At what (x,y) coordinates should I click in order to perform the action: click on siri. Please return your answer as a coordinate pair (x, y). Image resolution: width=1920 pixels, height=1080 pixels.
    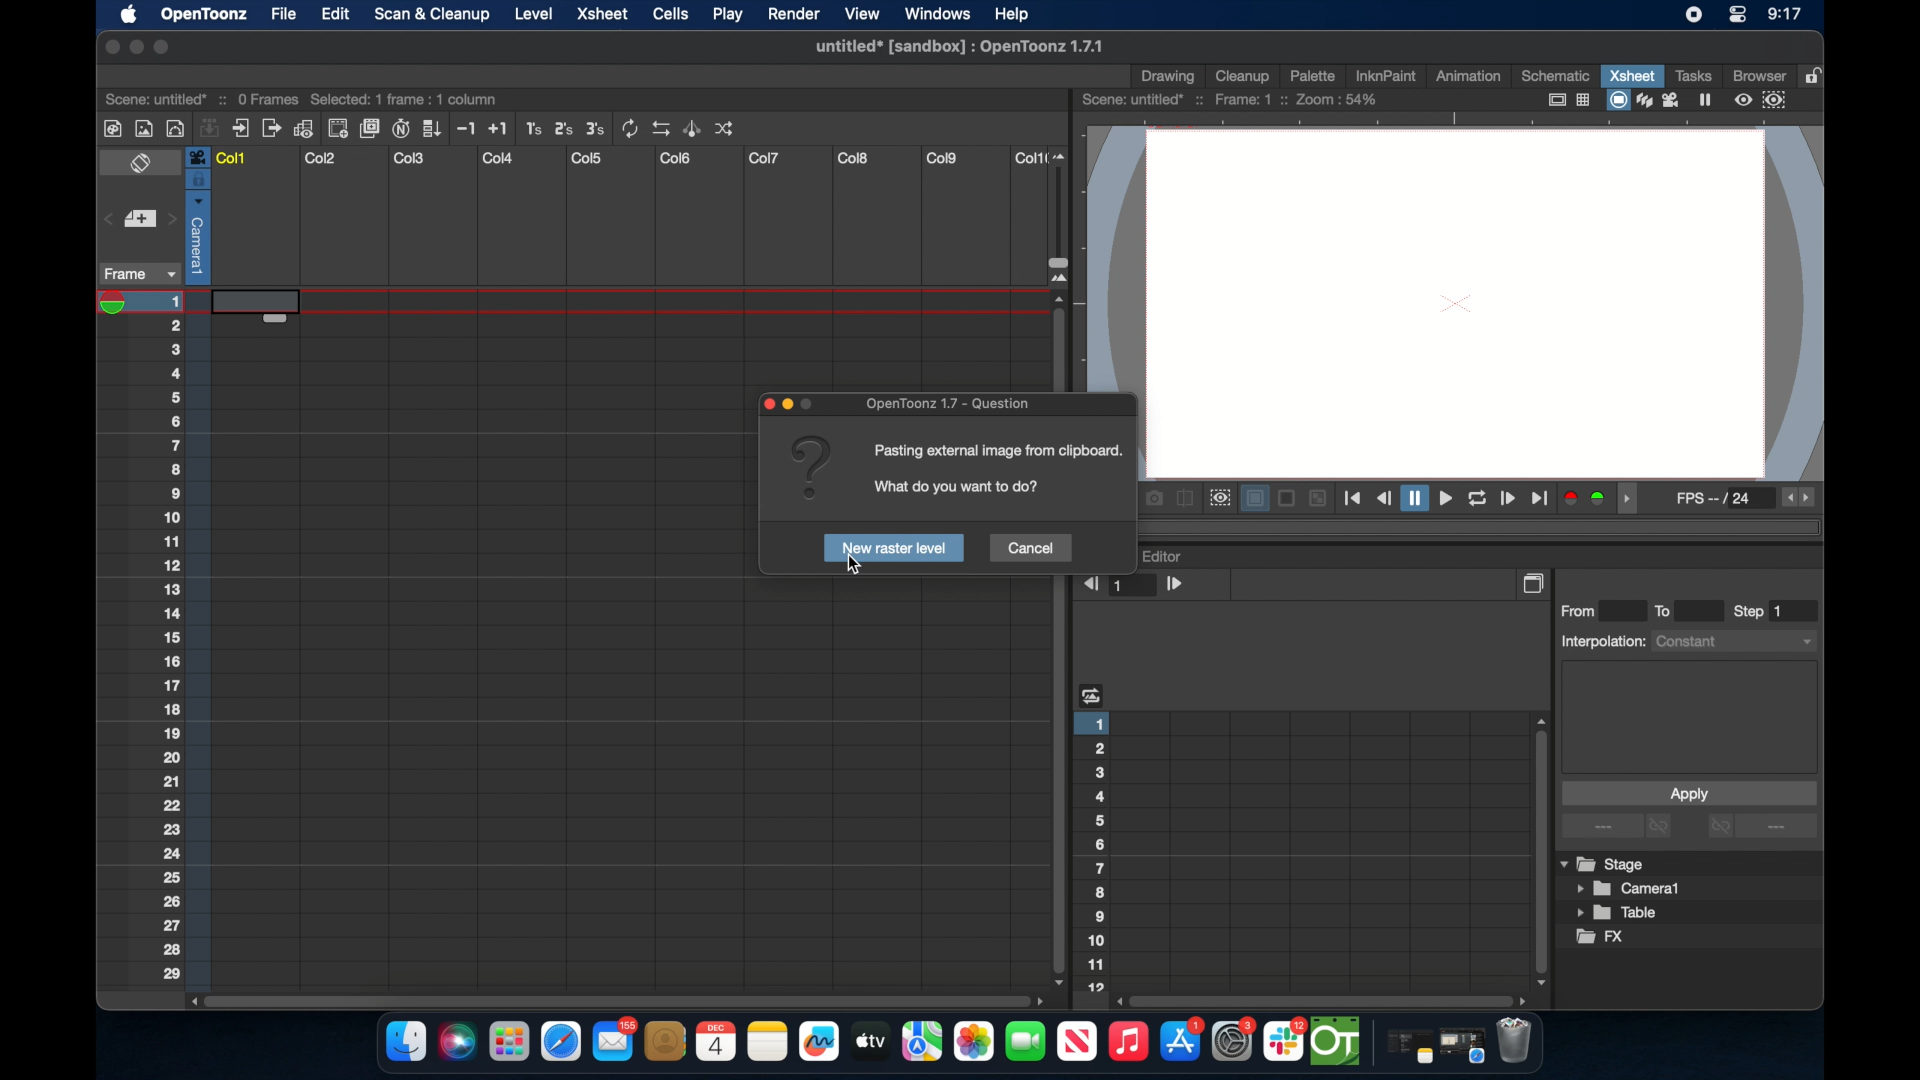
    Looking at the image, I should click on (455, 1042).